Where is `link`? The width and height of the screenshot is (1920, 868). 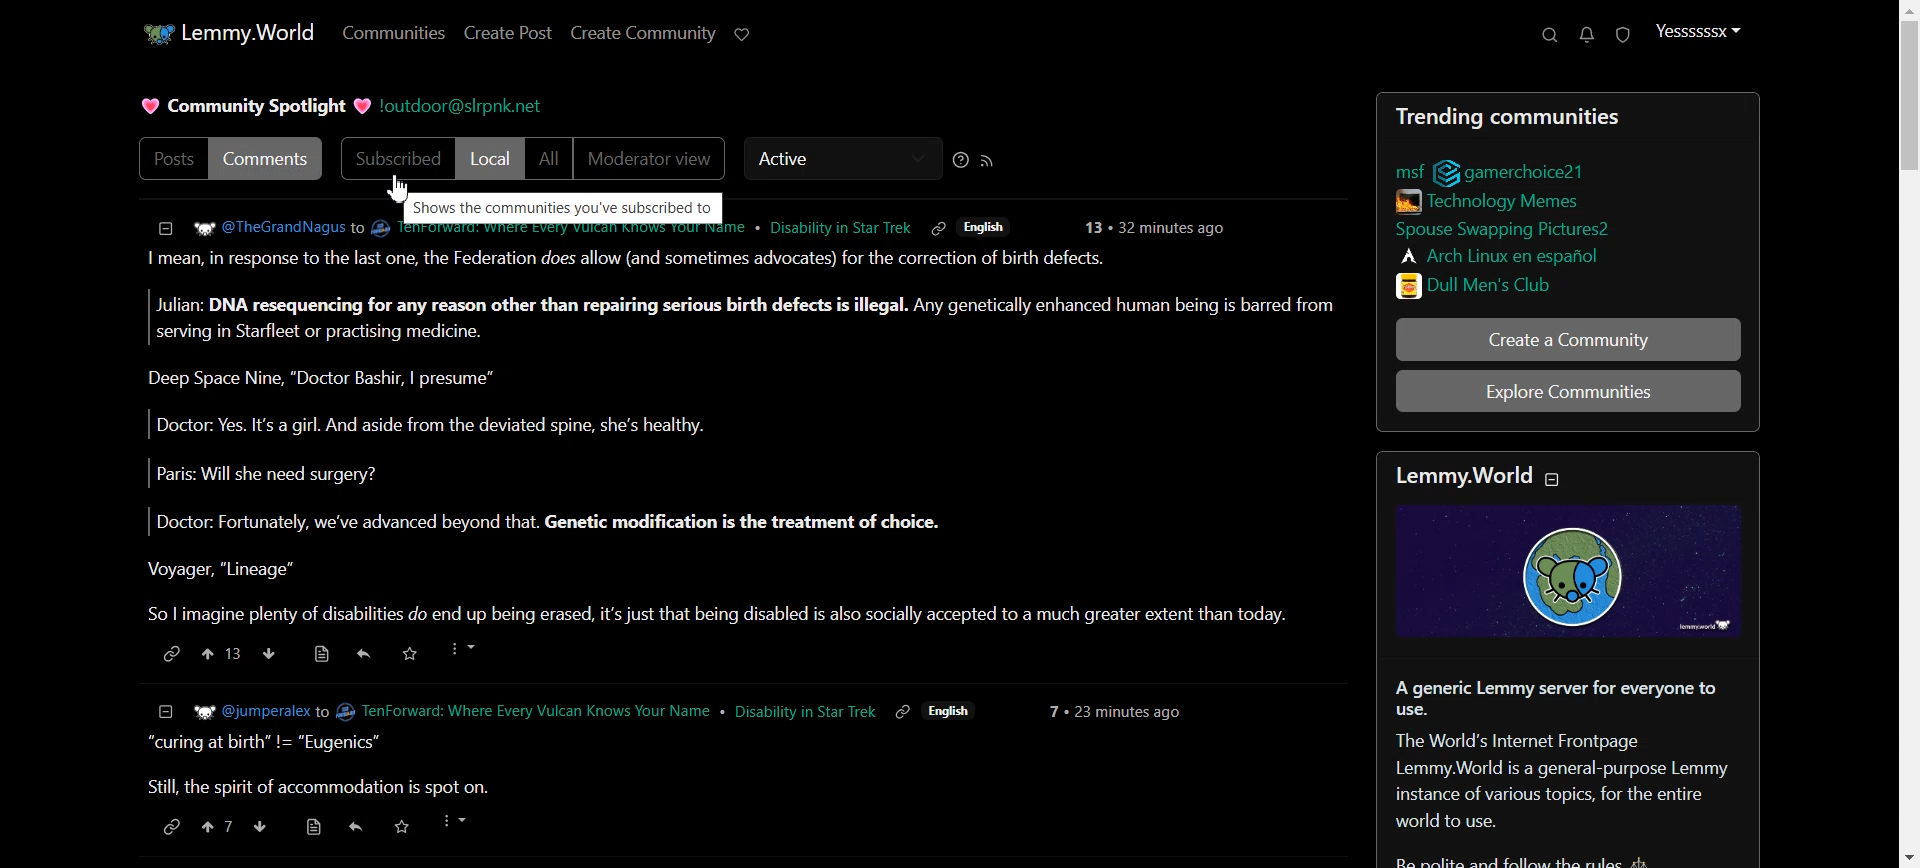
link is located at coordinates (168, 655).